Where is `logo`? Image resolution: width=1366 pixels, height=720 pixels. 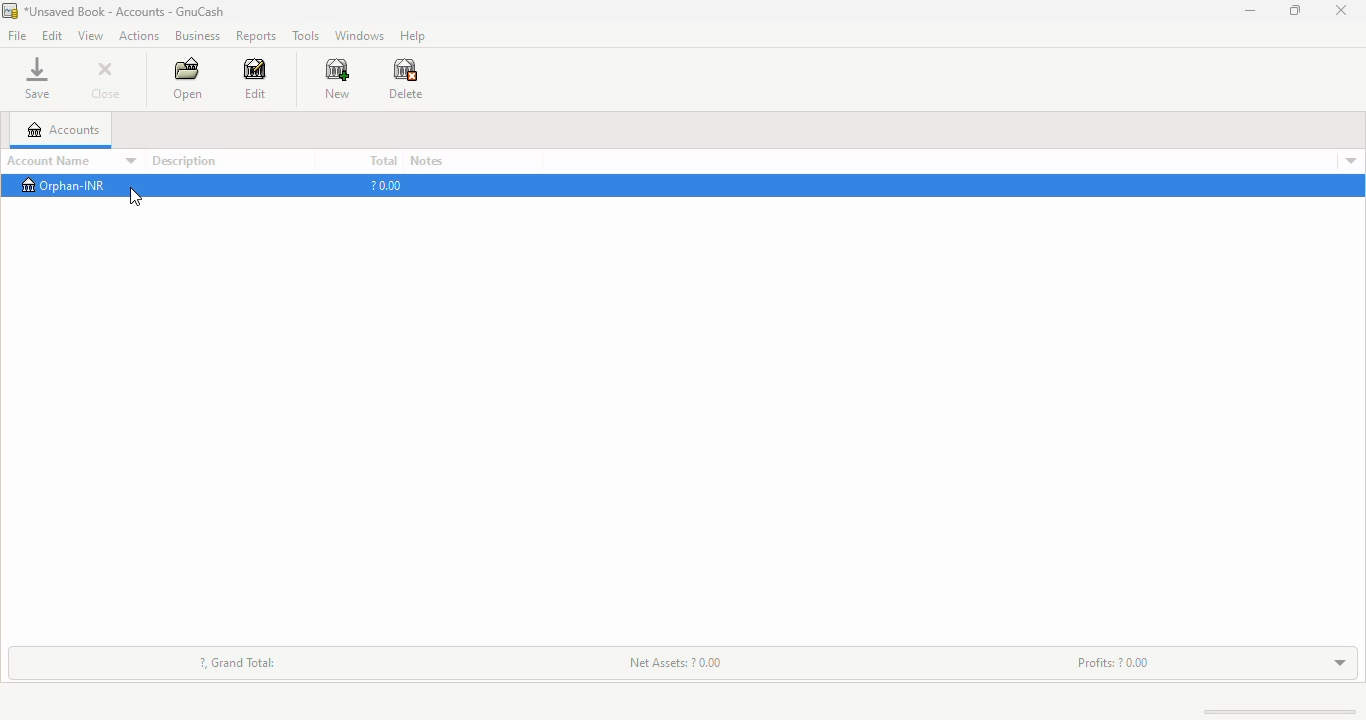 logo is located at coordinates (9, 11).